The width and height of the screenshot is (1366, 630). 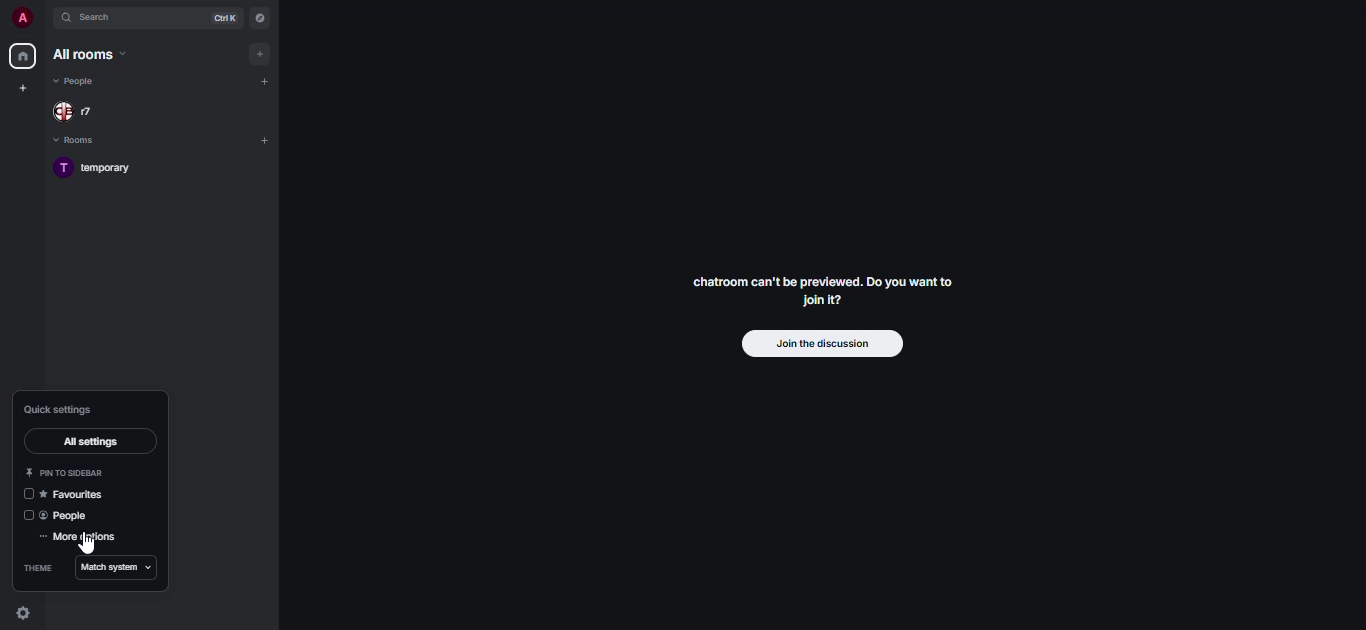 I want to click on all settings, so click(x=92, y=444).